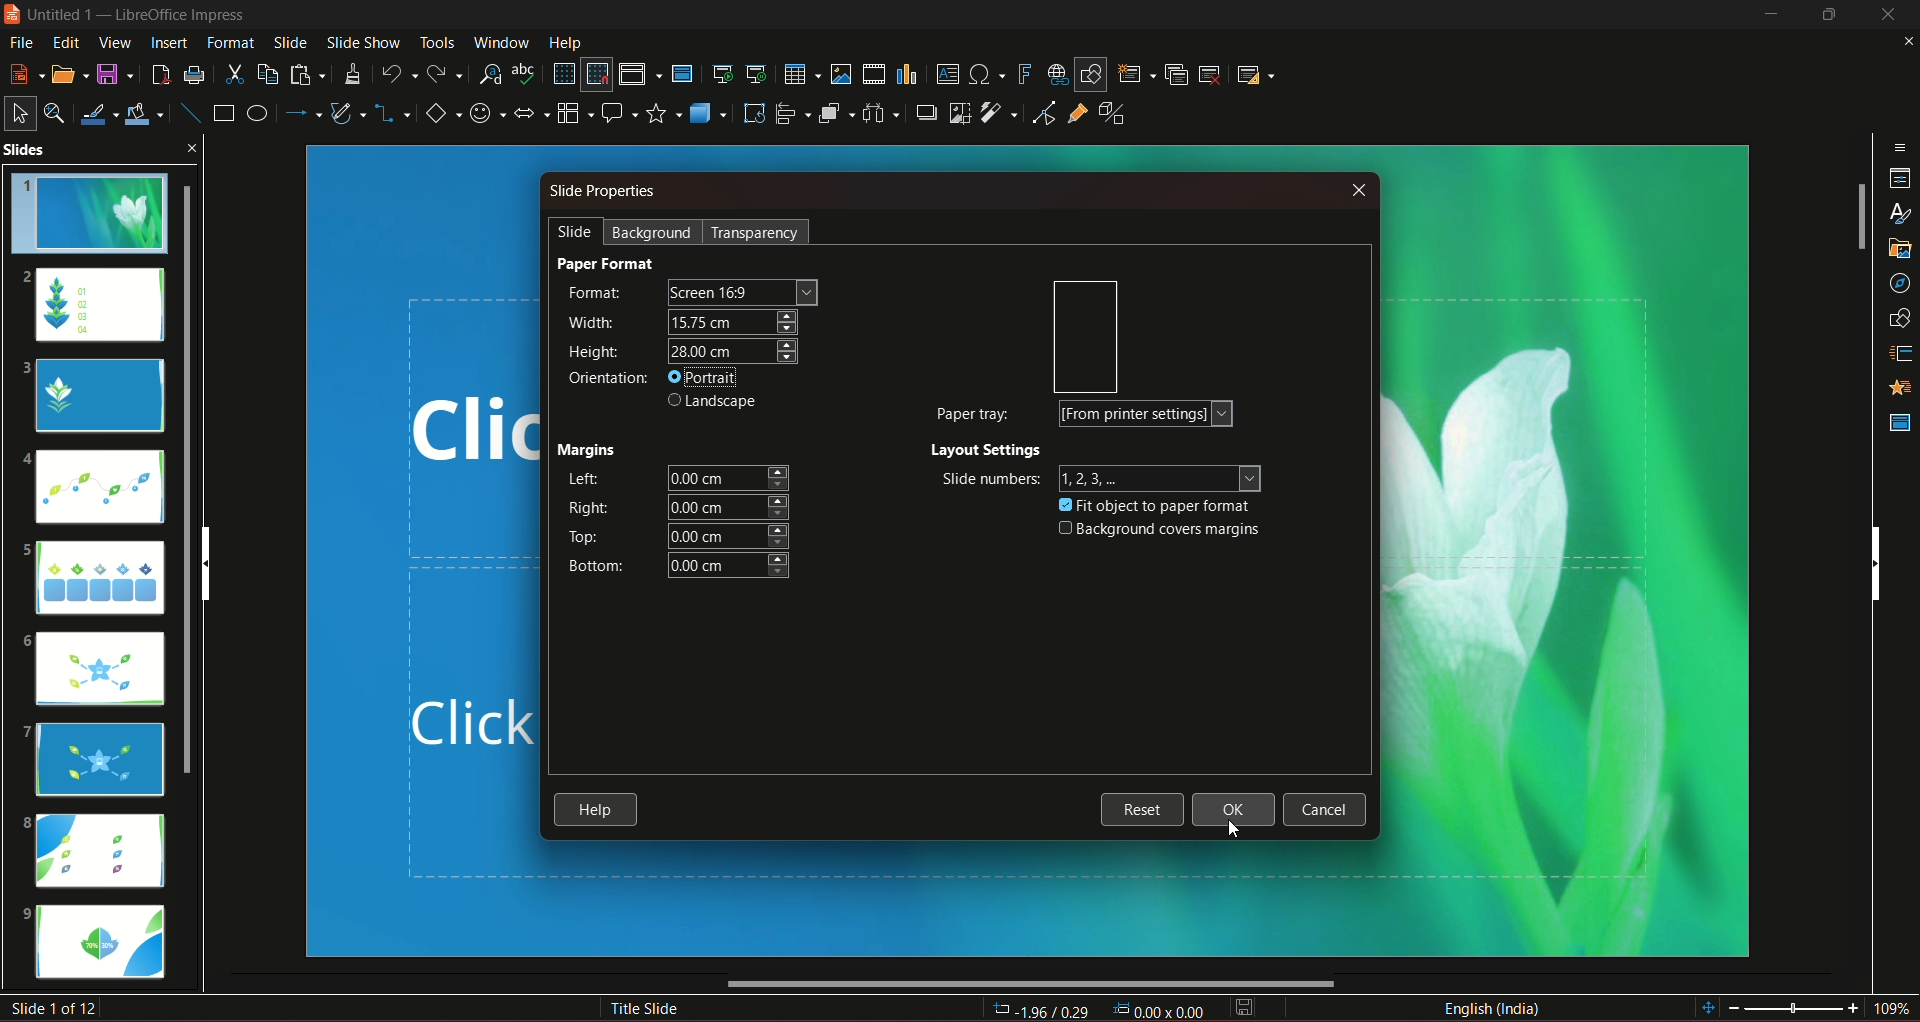 This screenshot has height=1022, width=1920. I want to click on right, so click(585, 508).